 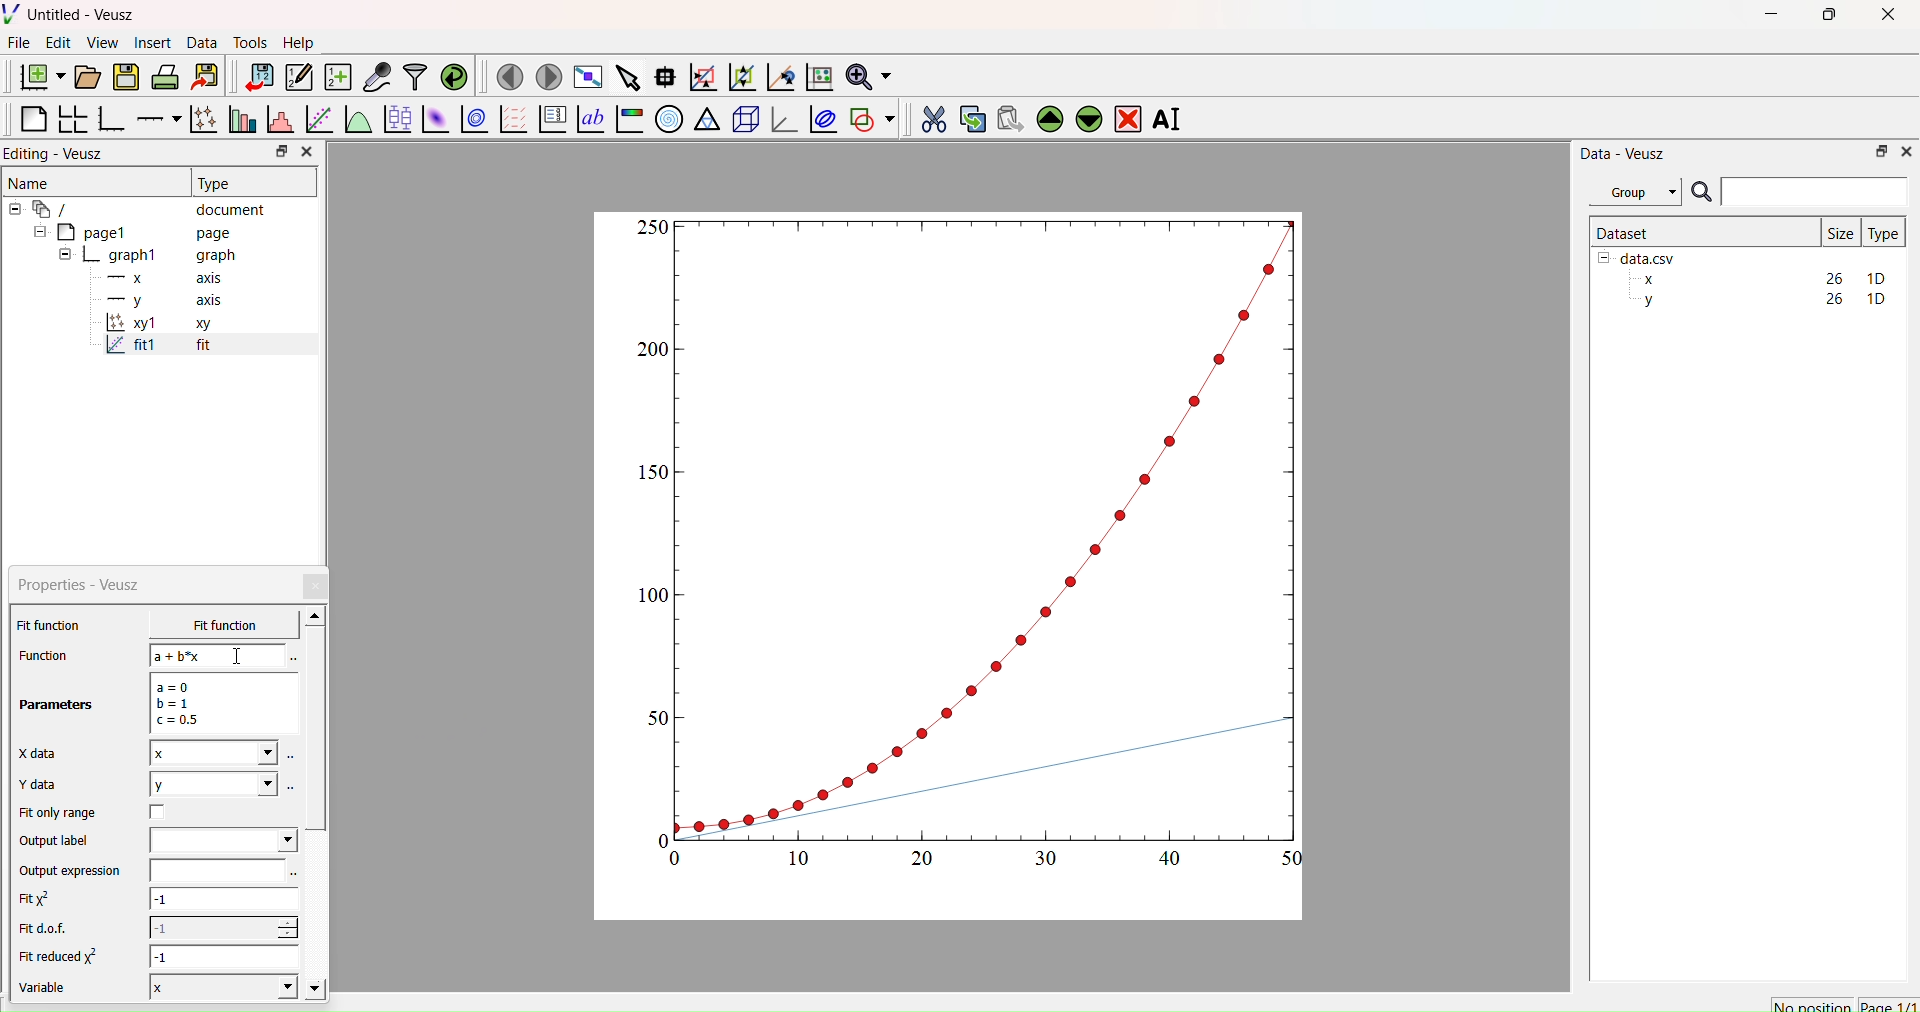 What do you see at coordinates (870, 116) in the screenshot?
I see `Add Shape` at bounding box center [870, 116].